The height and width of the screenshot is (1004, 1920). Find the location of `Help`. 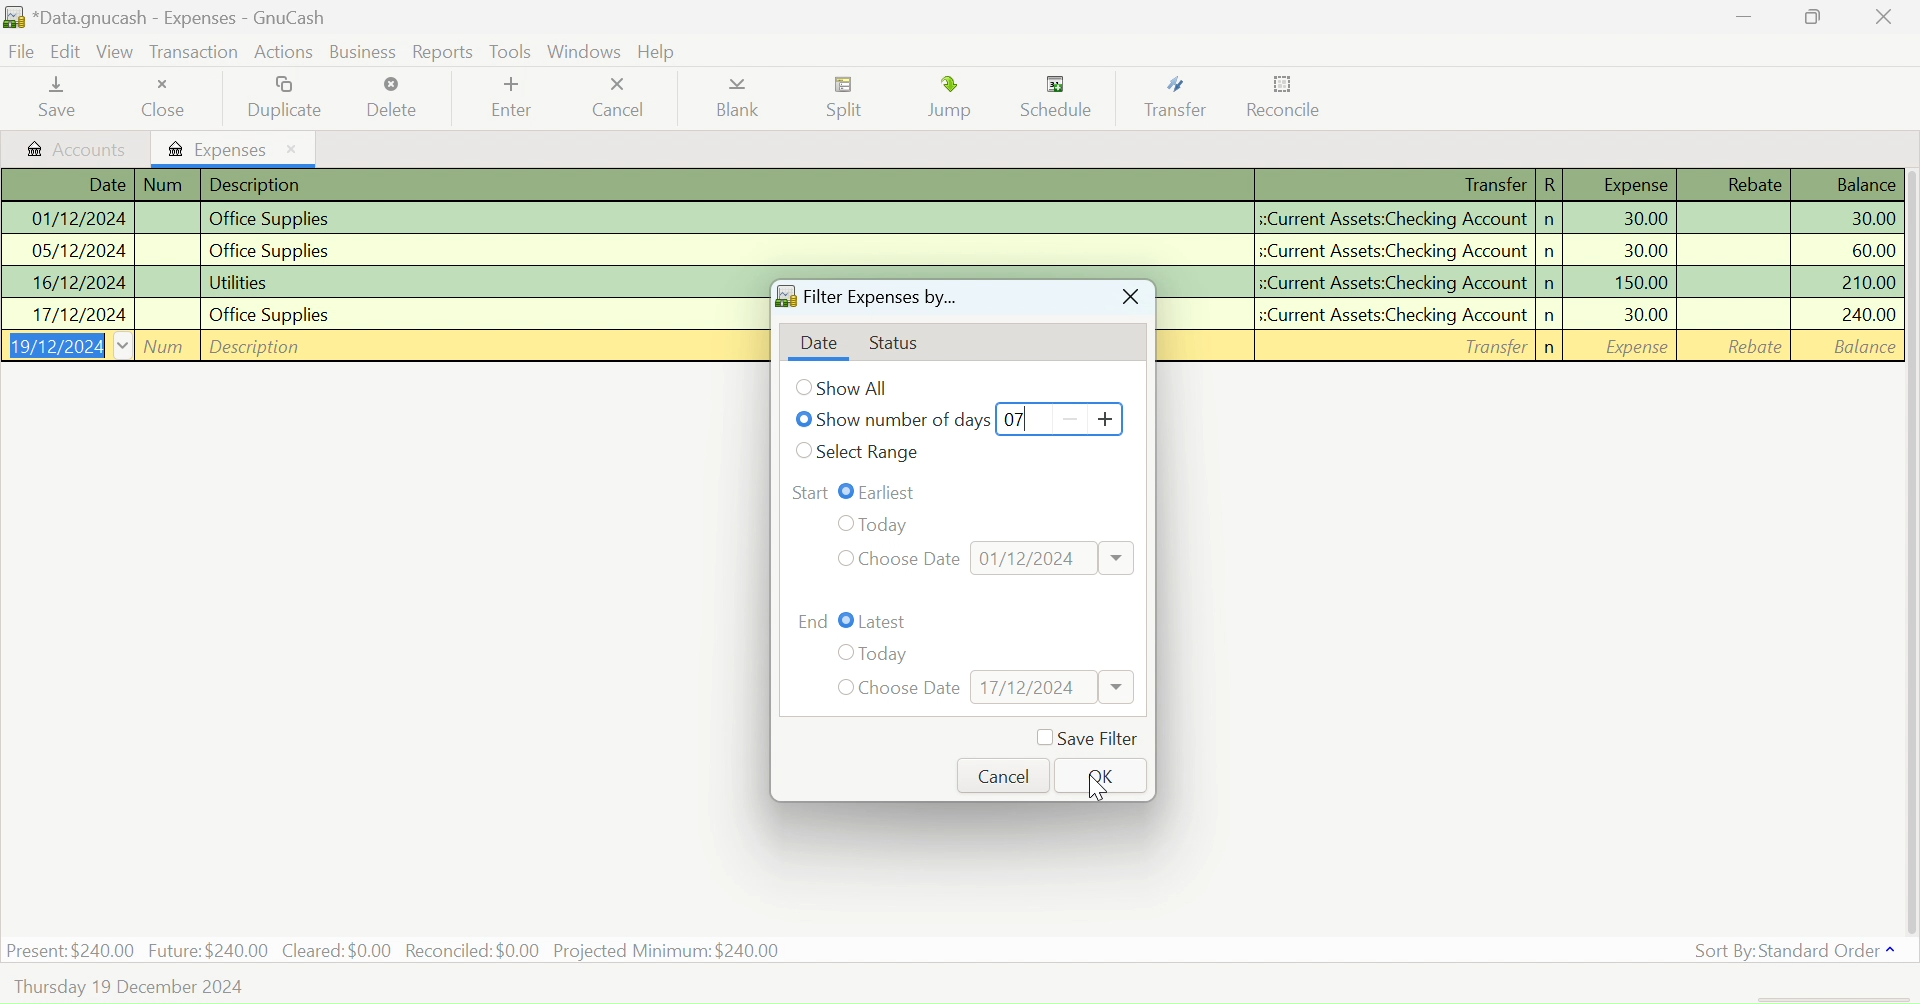

Help is located at coordinates (660, 52).